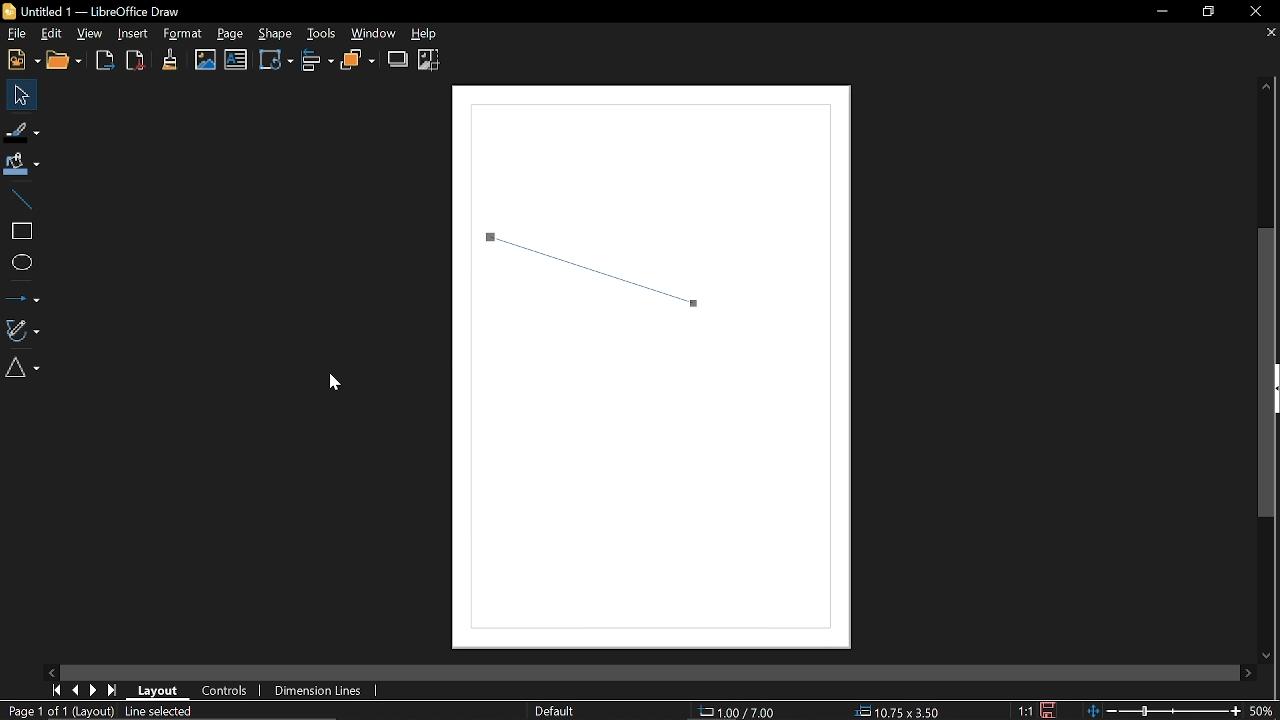 This screenshot has width=1280, height=720. I want to click on Move up, so click(1272, 88).